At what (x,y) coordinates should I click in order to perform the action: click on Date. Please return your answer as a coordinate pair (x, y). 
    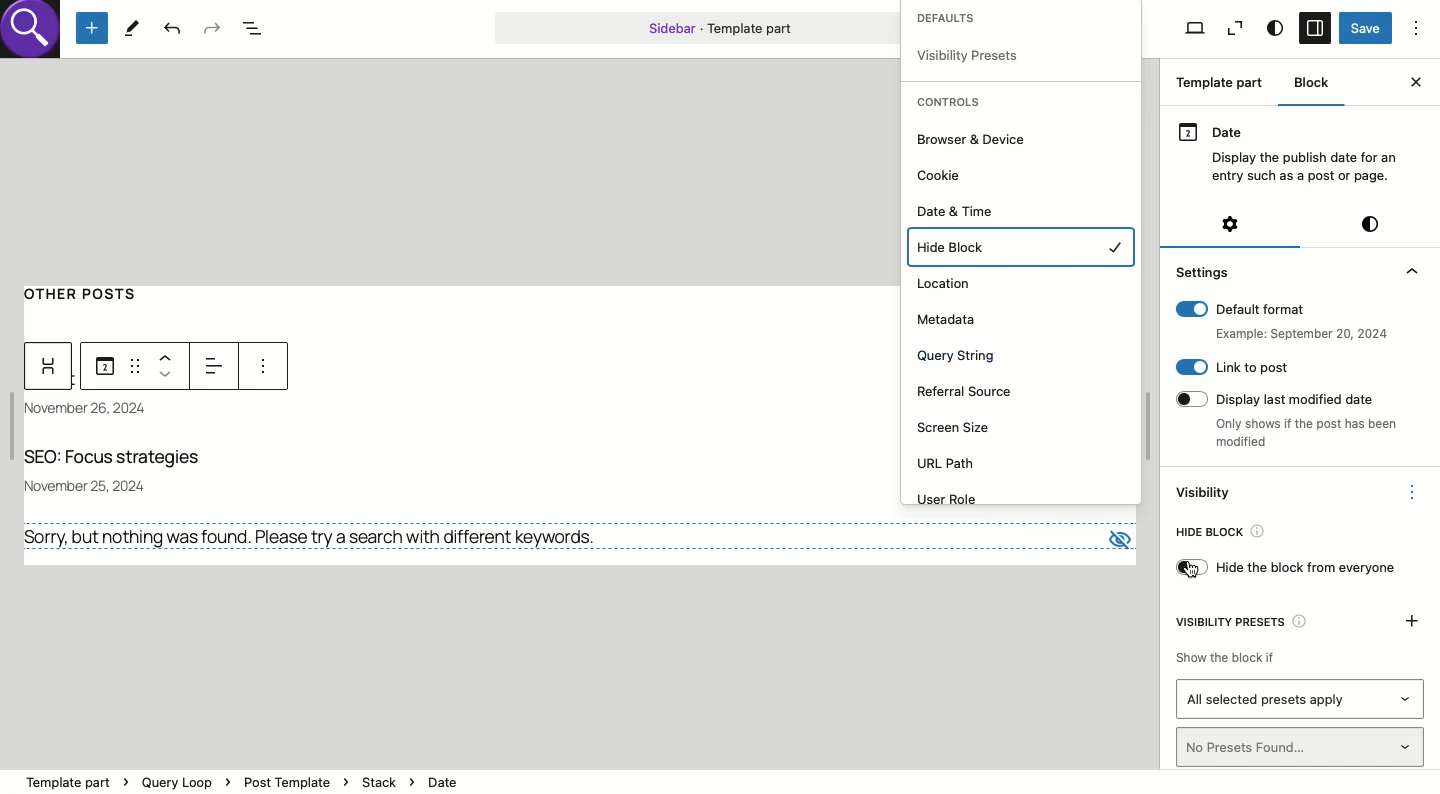
    Looking at the image, I should click on (98, 410).